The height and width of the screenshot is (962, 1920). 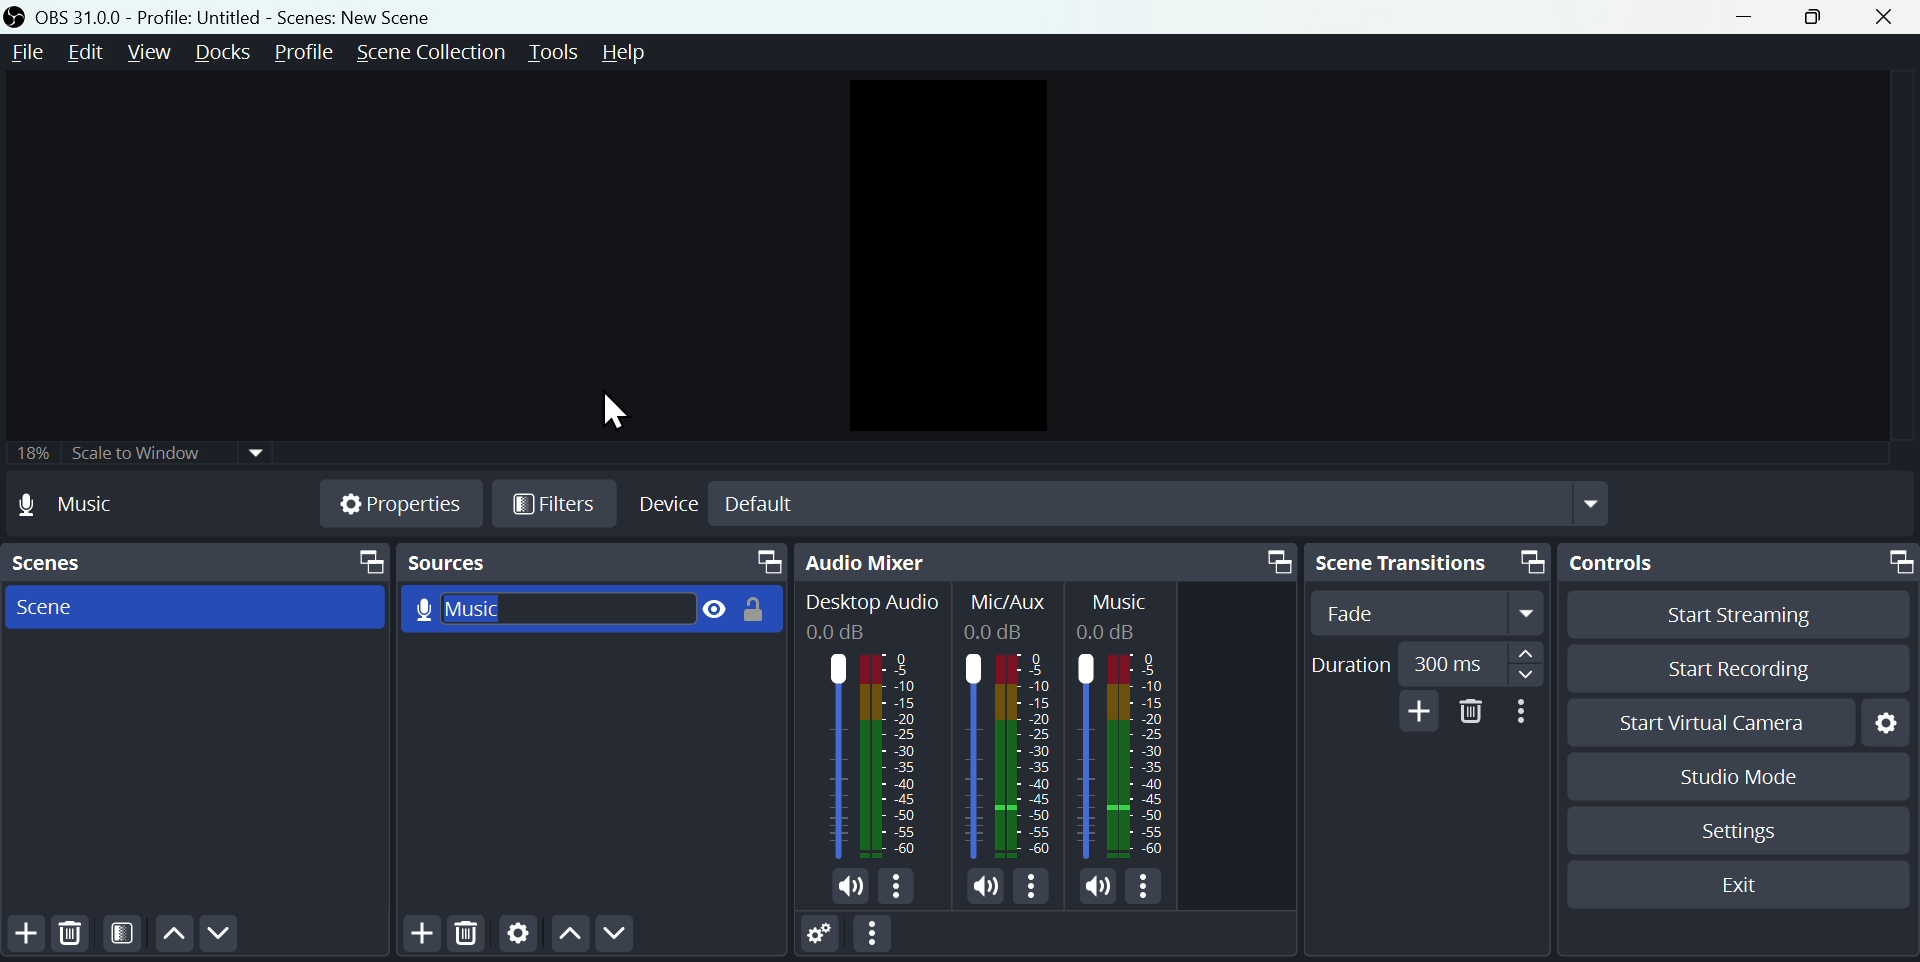 What do you see at coordinates (226, 15) in the screenshot?
I see `OBS 31.0 .0 profile: untitled= scenes: new scene` at bounding box center [226, 15].